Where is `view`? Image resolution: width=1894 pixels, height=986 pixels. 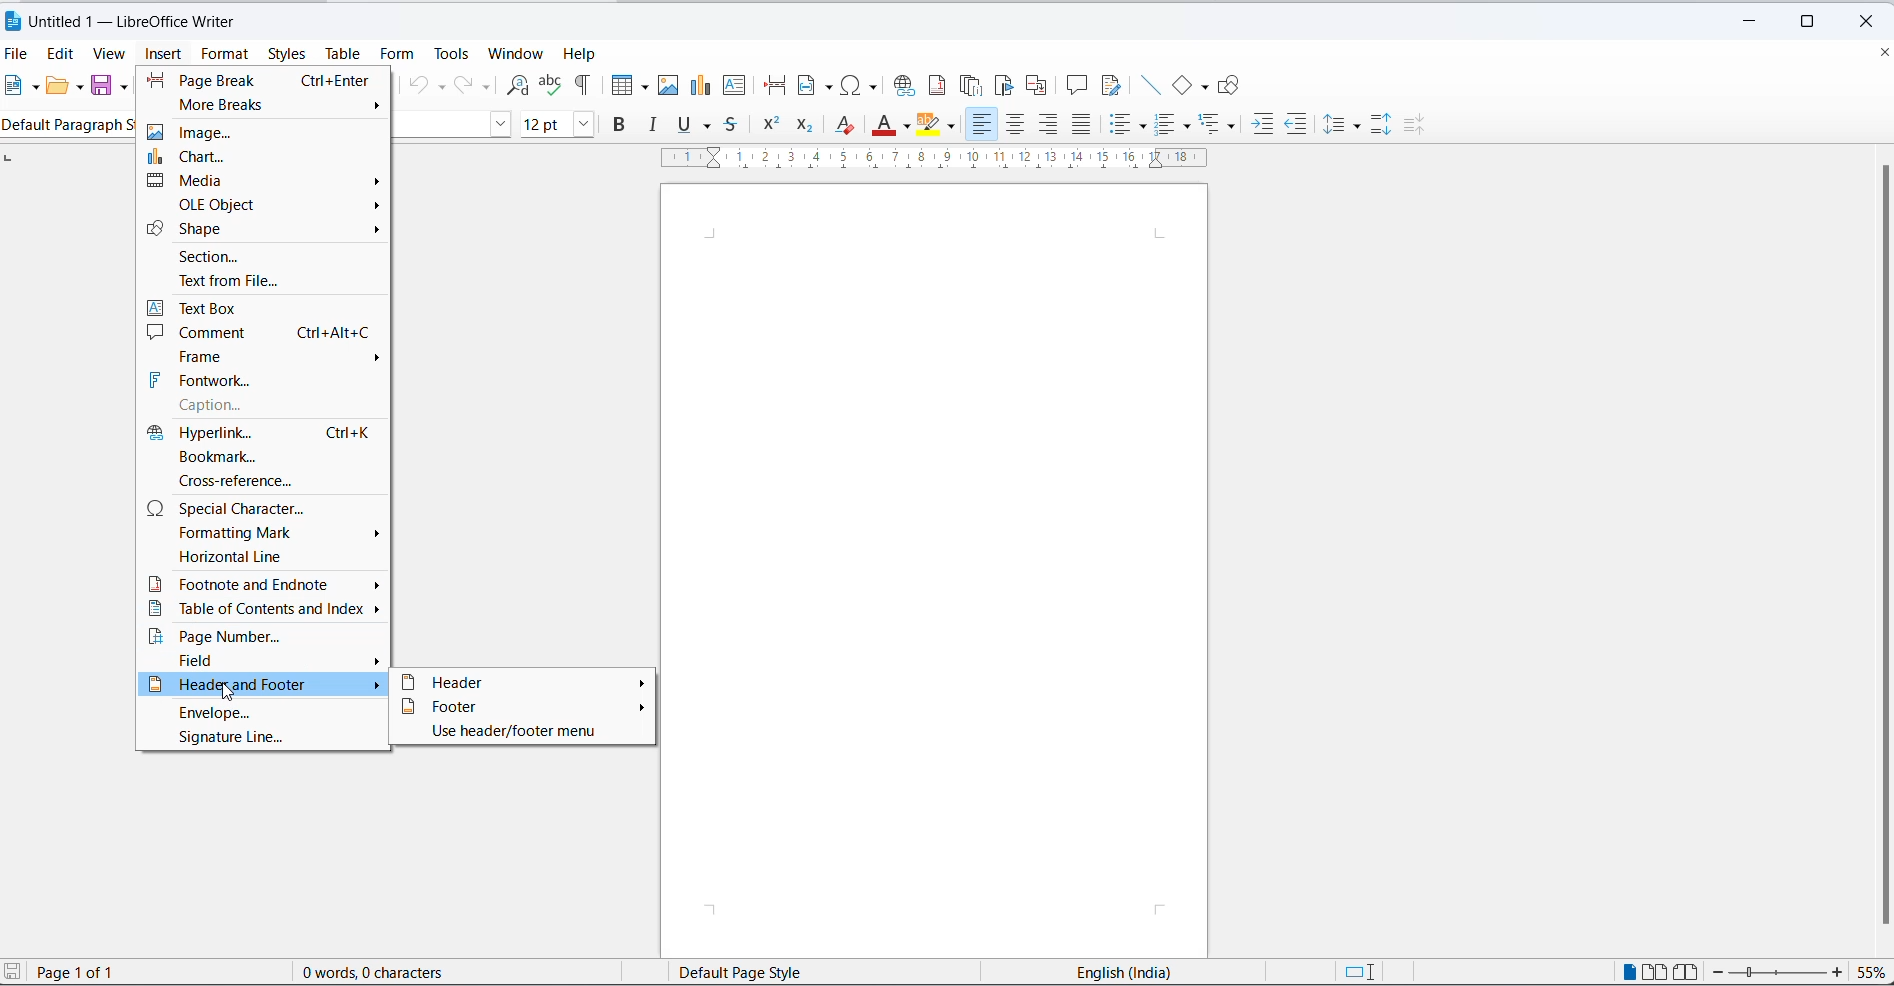
view is located at coordinates (111, 53).